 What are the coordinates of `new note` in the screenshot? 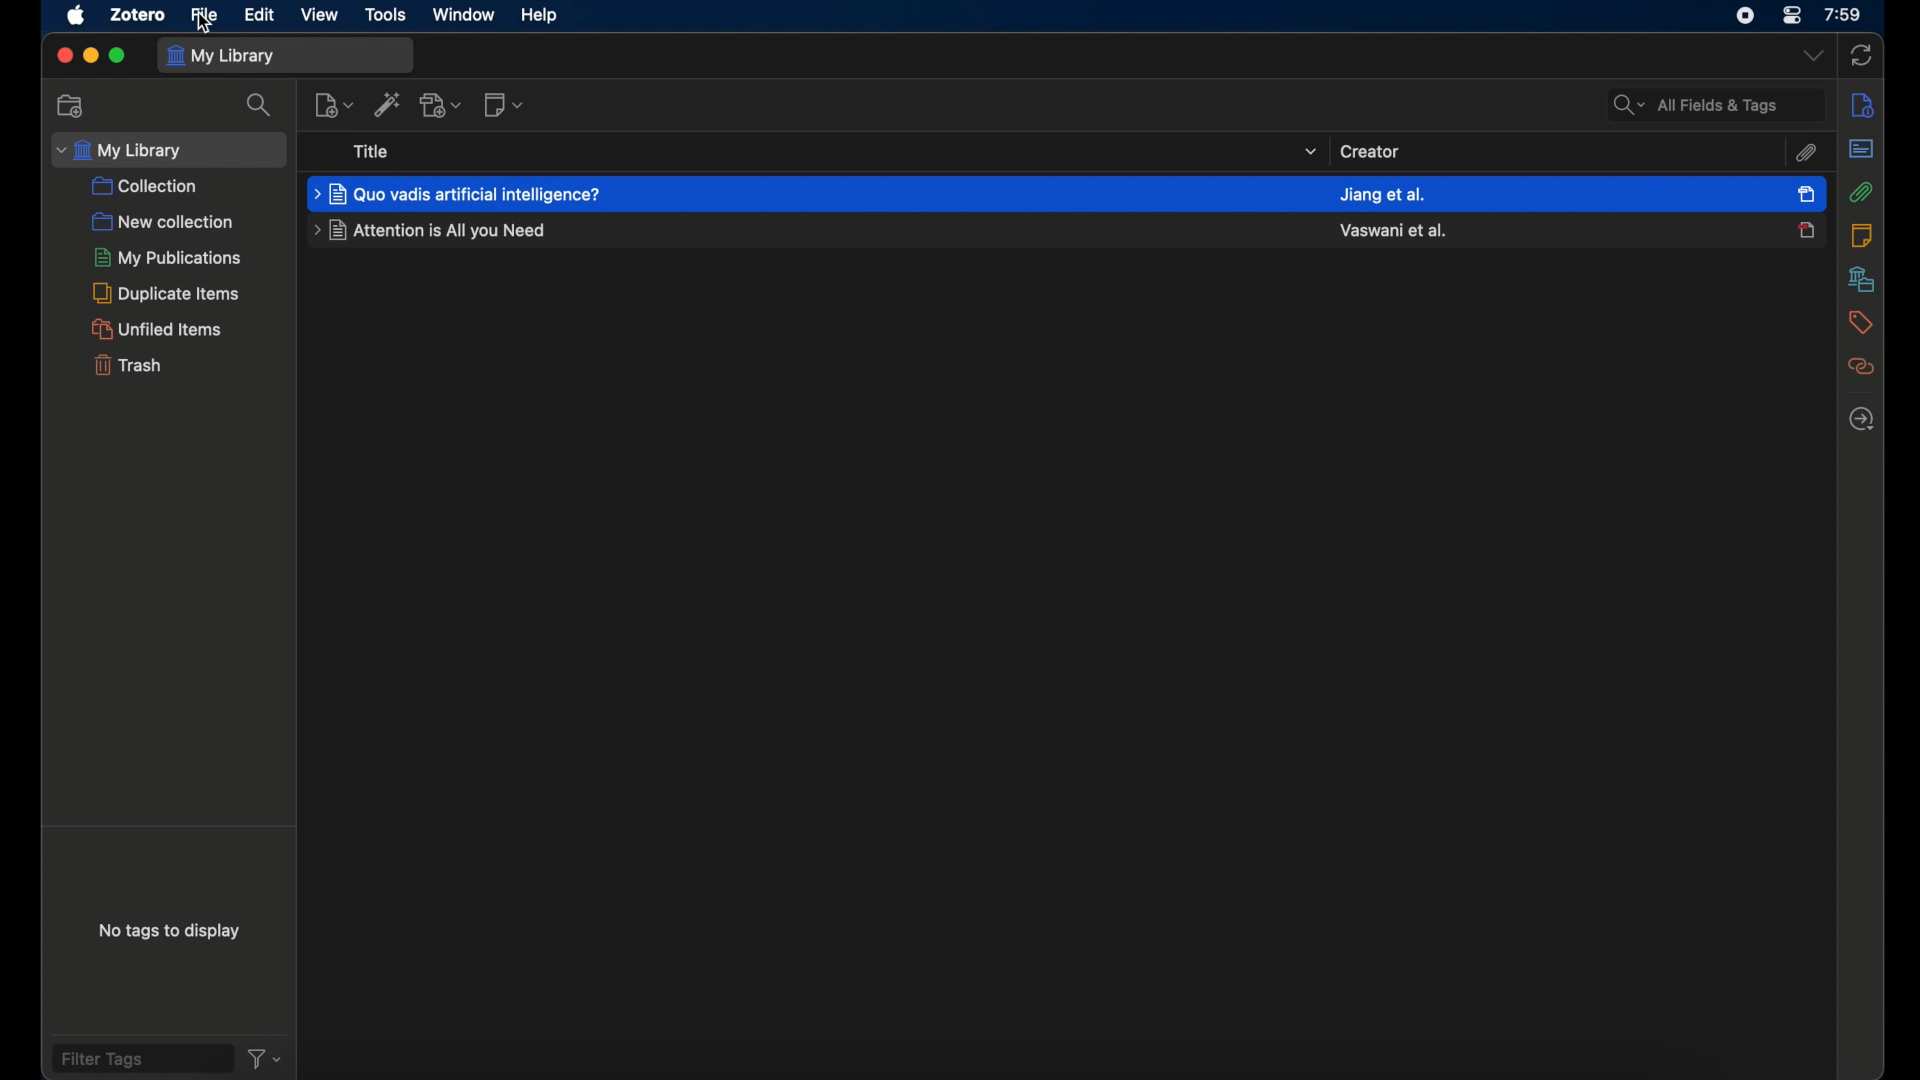 It's located at (503, 105).